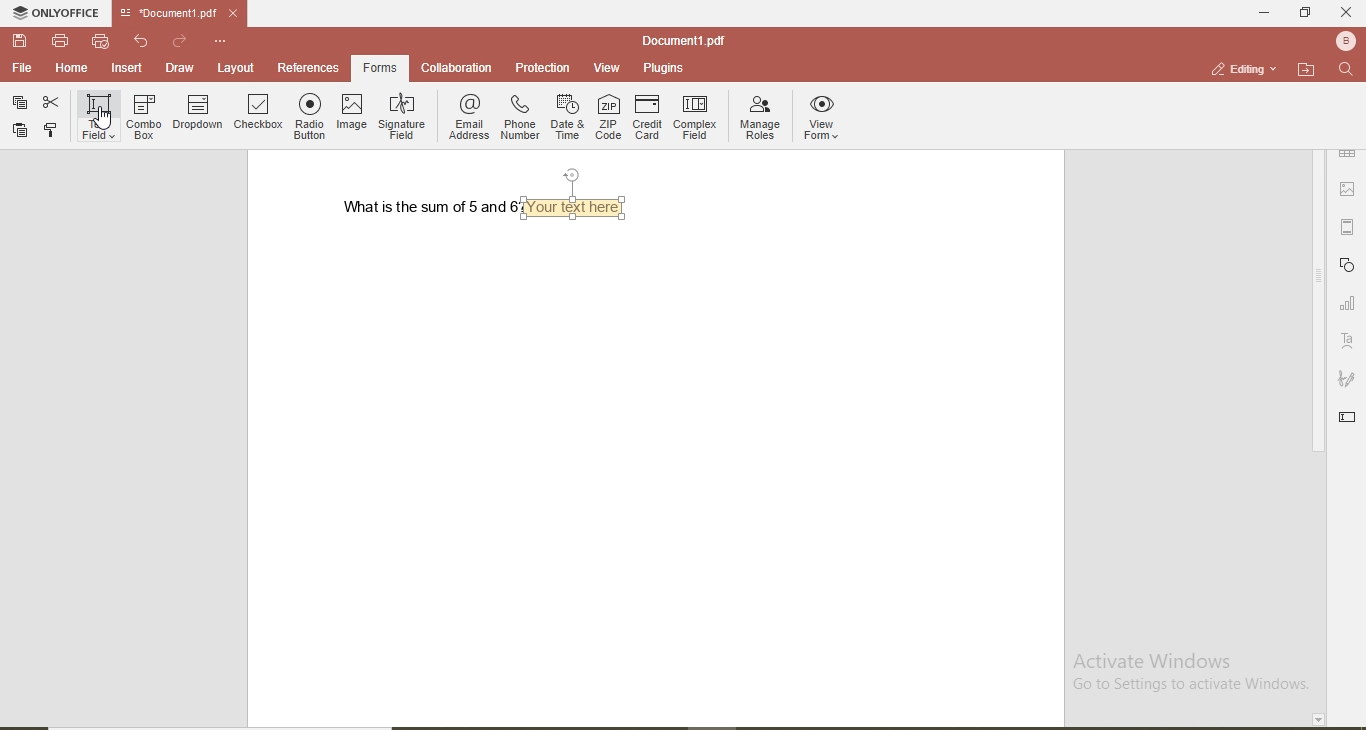  What do you see at coordinates (824, 117) in the screenshot?
I see `view forms` at bounding box center [824, 117].